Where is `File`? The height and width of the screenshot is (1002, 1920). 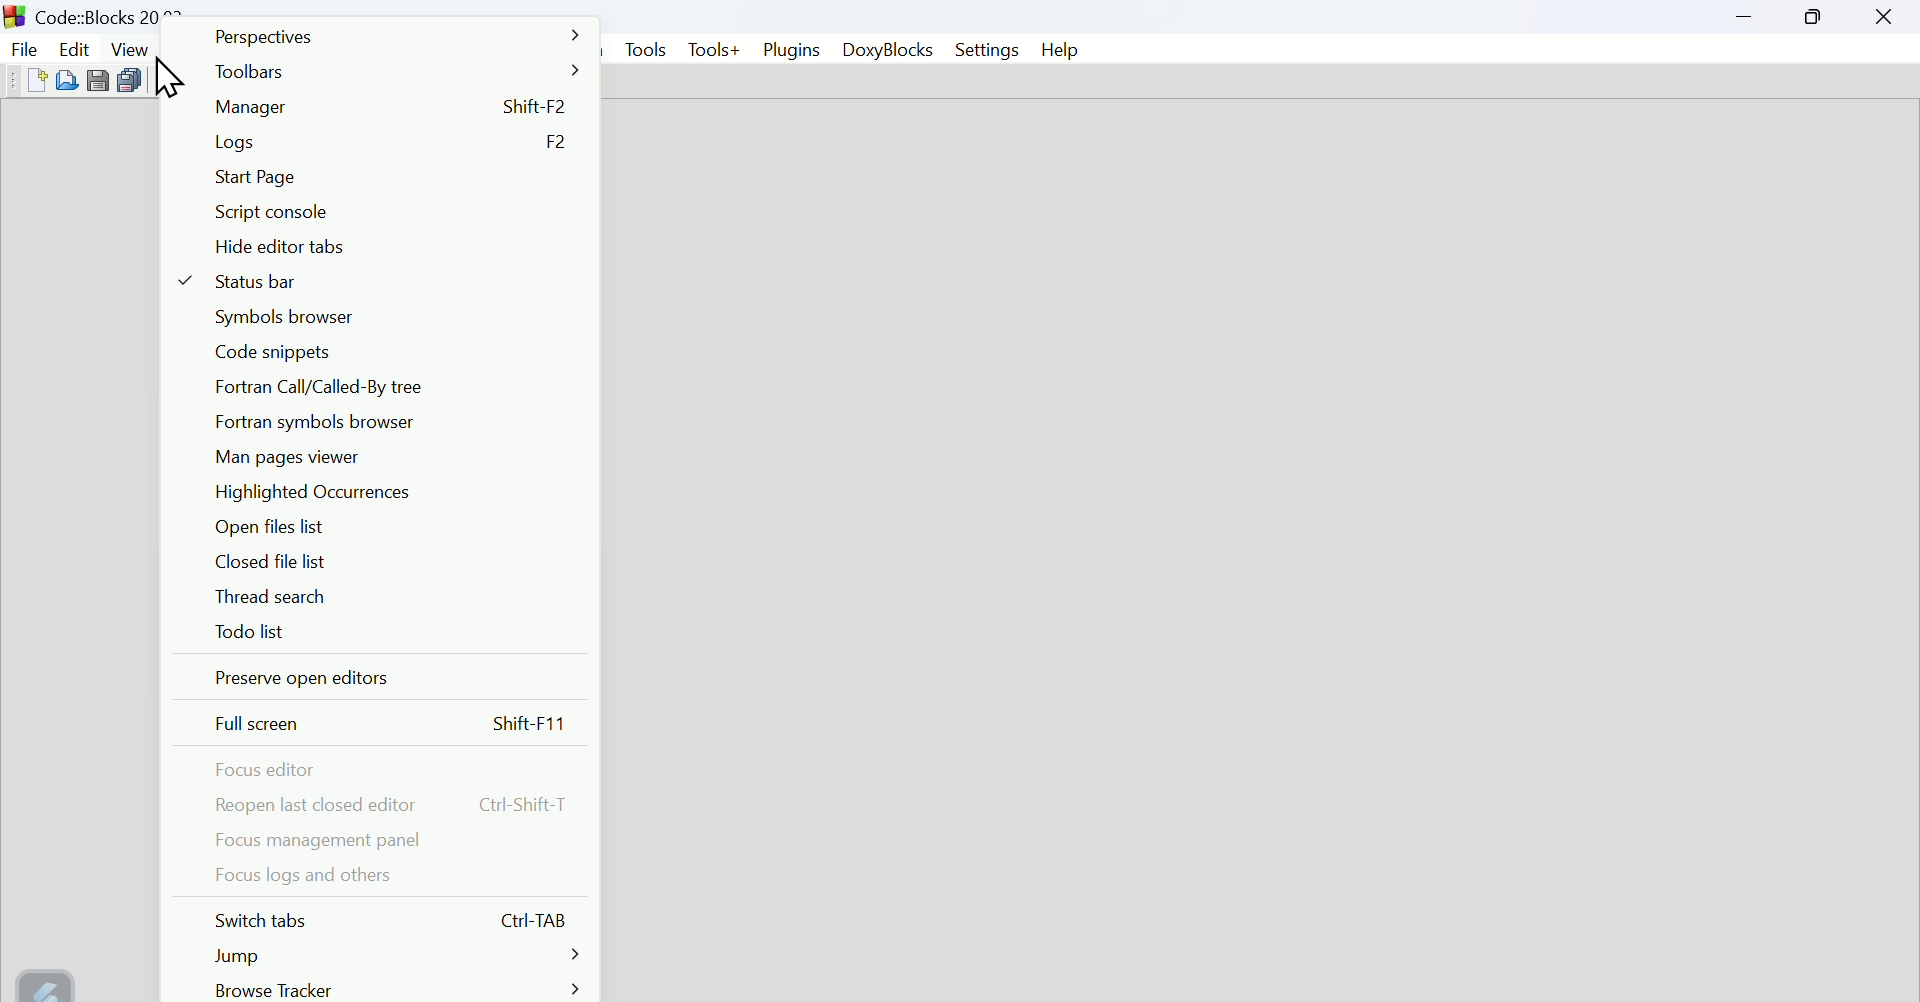
File is located at coordinates (23, 49).